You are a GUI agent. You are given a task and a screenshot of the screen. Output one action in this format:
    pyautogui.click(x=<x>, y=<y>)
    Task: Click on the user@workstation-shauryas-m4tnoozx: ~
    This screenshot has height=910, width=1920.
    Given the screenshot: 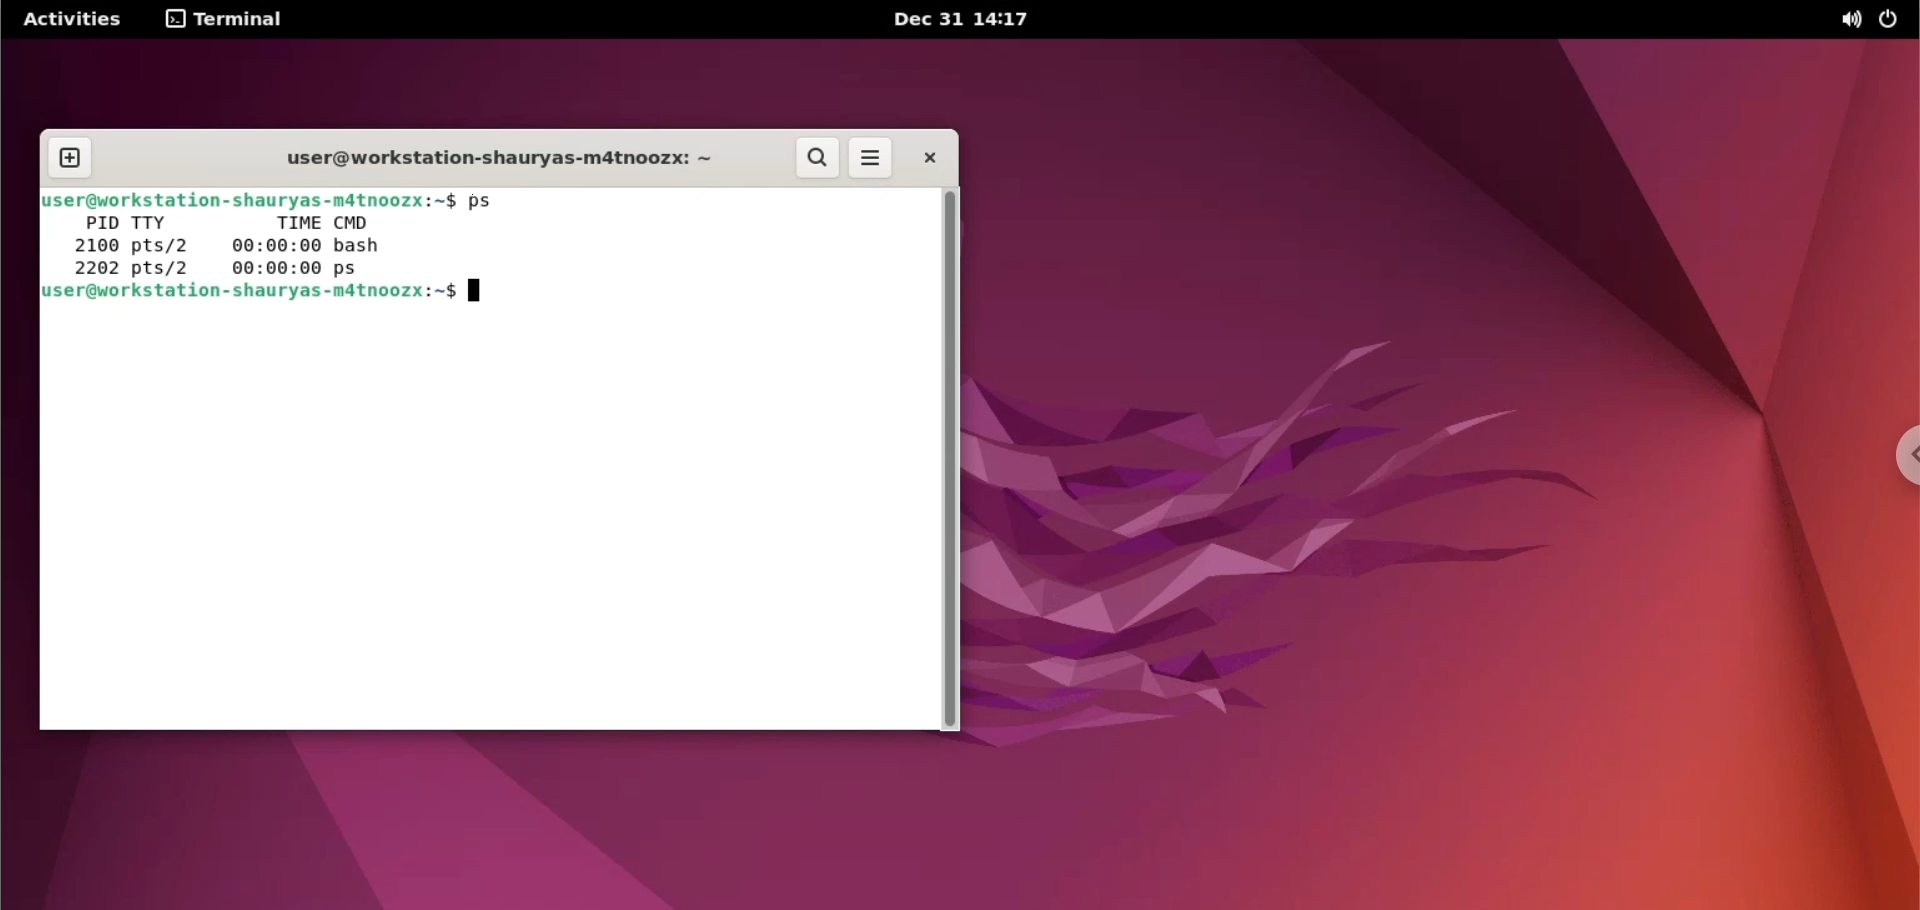 What is the action you would take?
    pyautogui.click(x=485, y=155)
    